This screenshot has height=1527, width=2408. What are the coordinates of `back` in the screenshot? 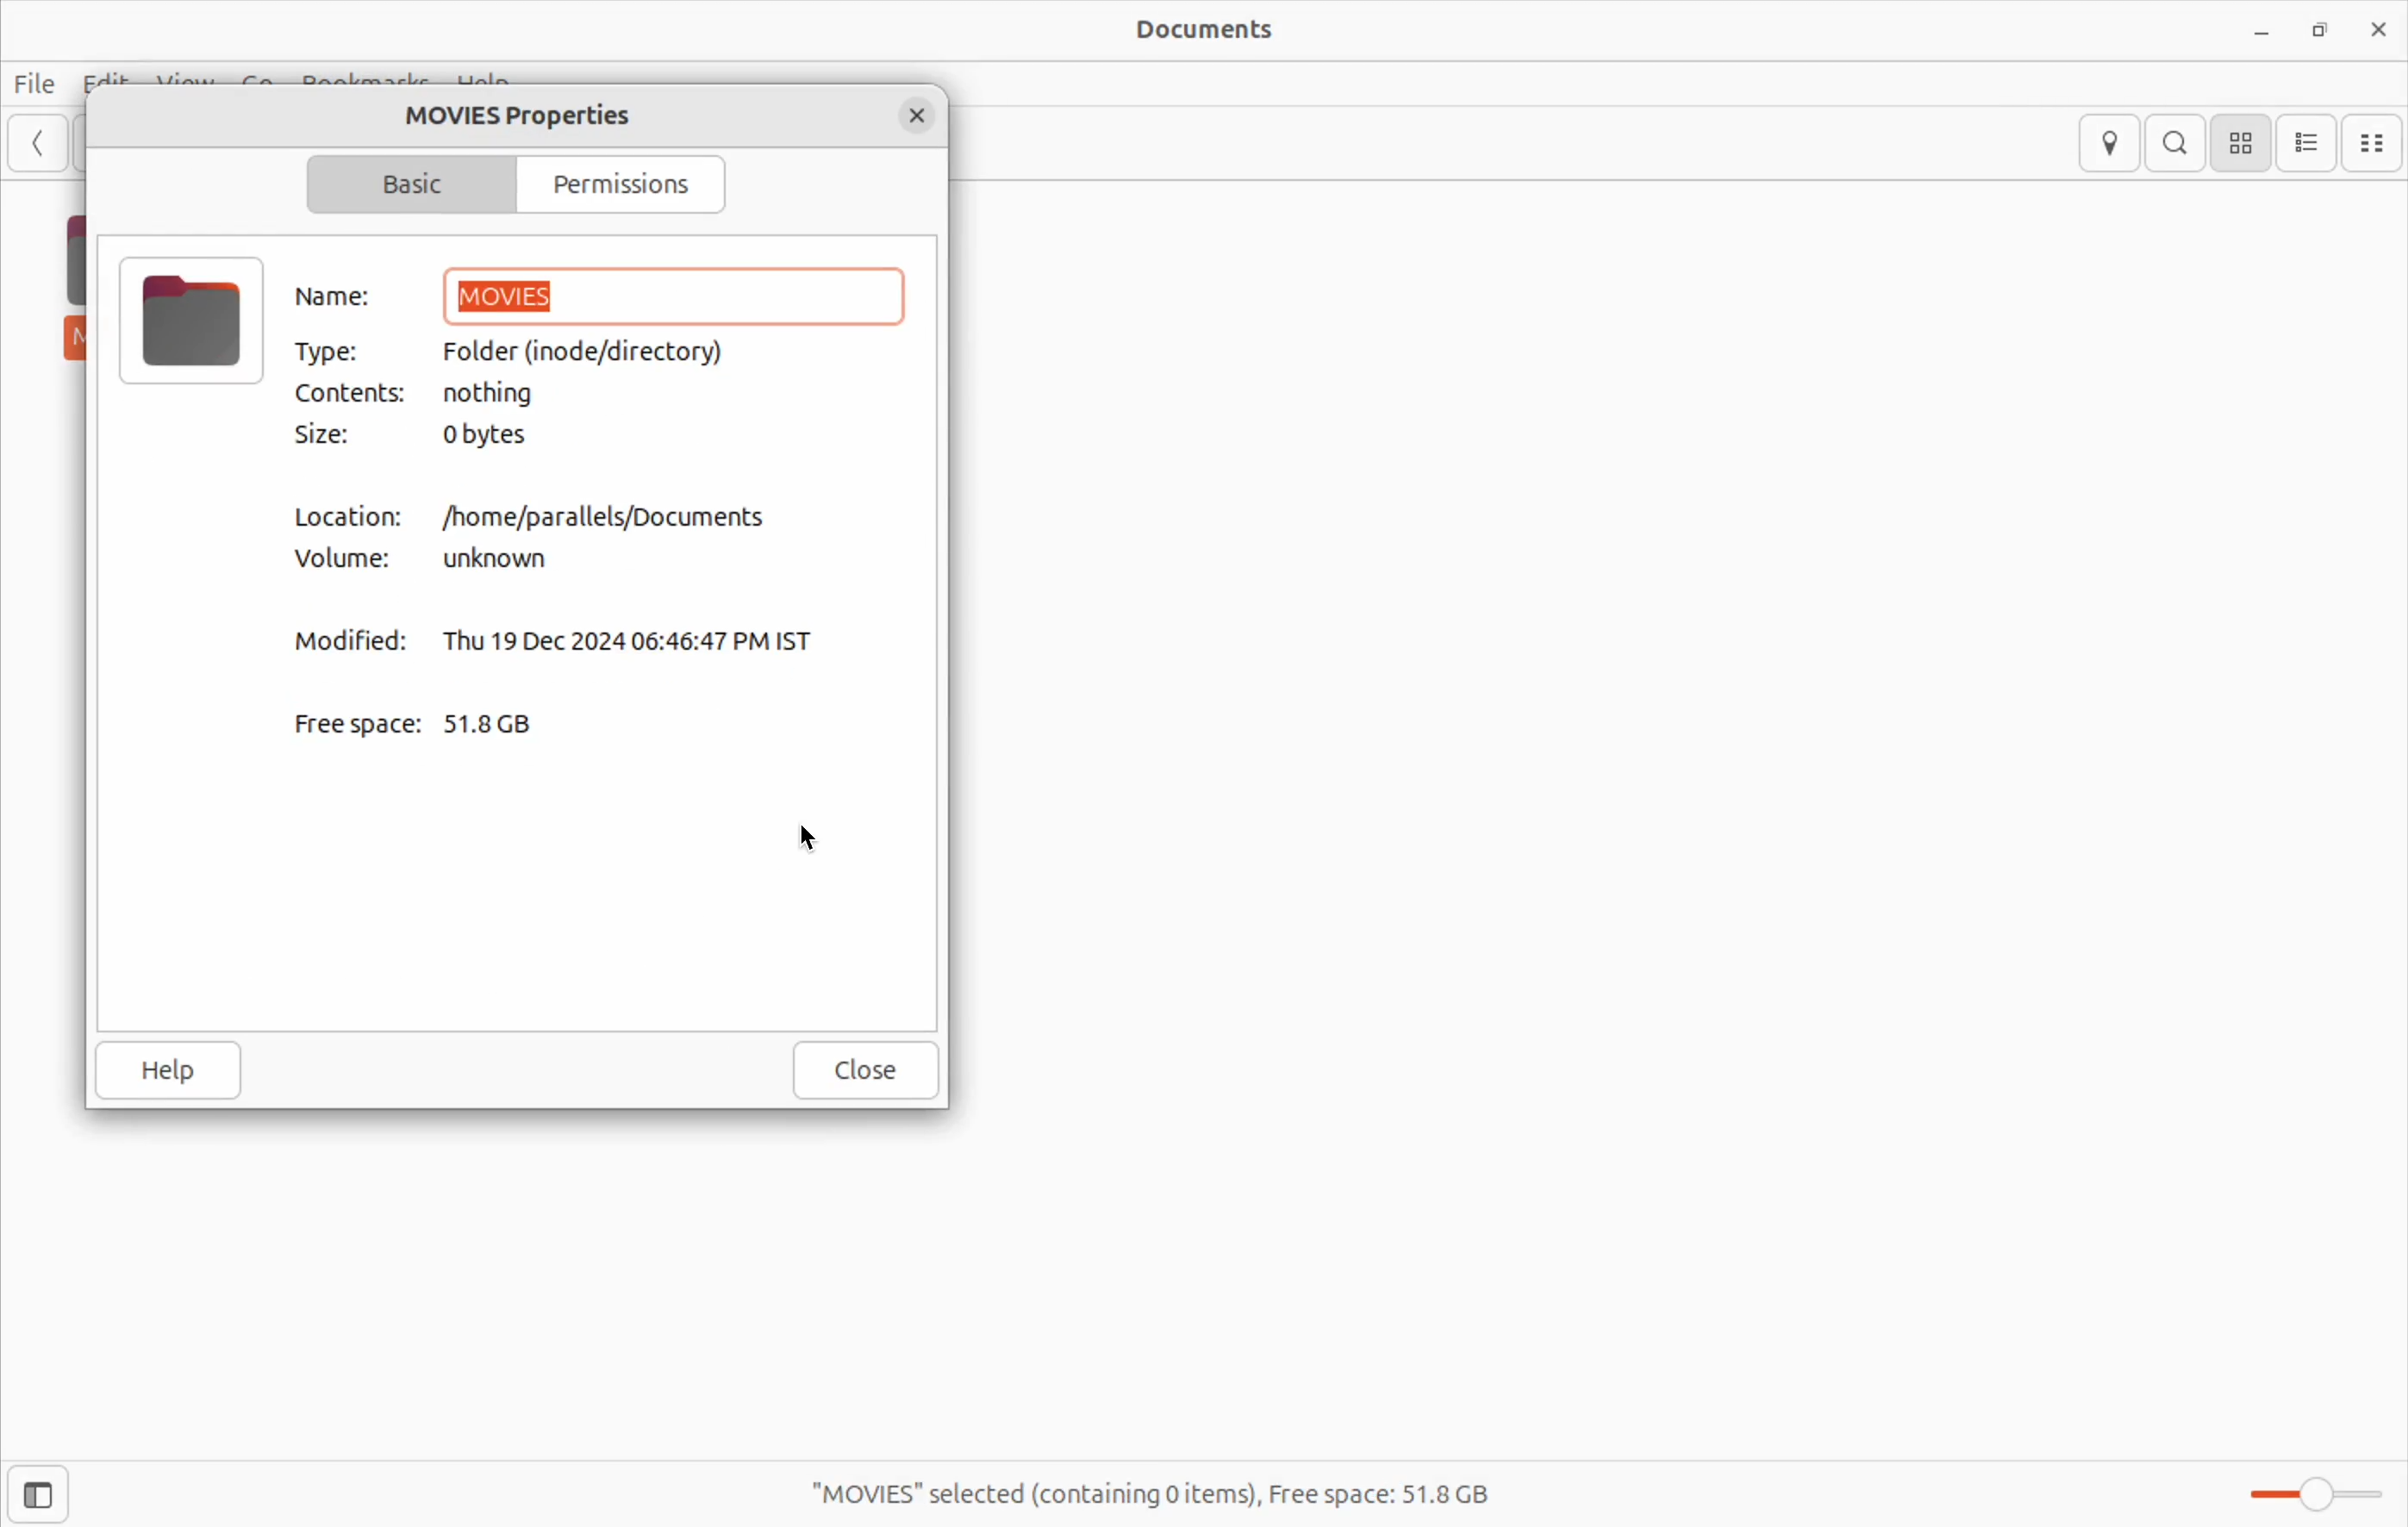 It's located at (35, 143).